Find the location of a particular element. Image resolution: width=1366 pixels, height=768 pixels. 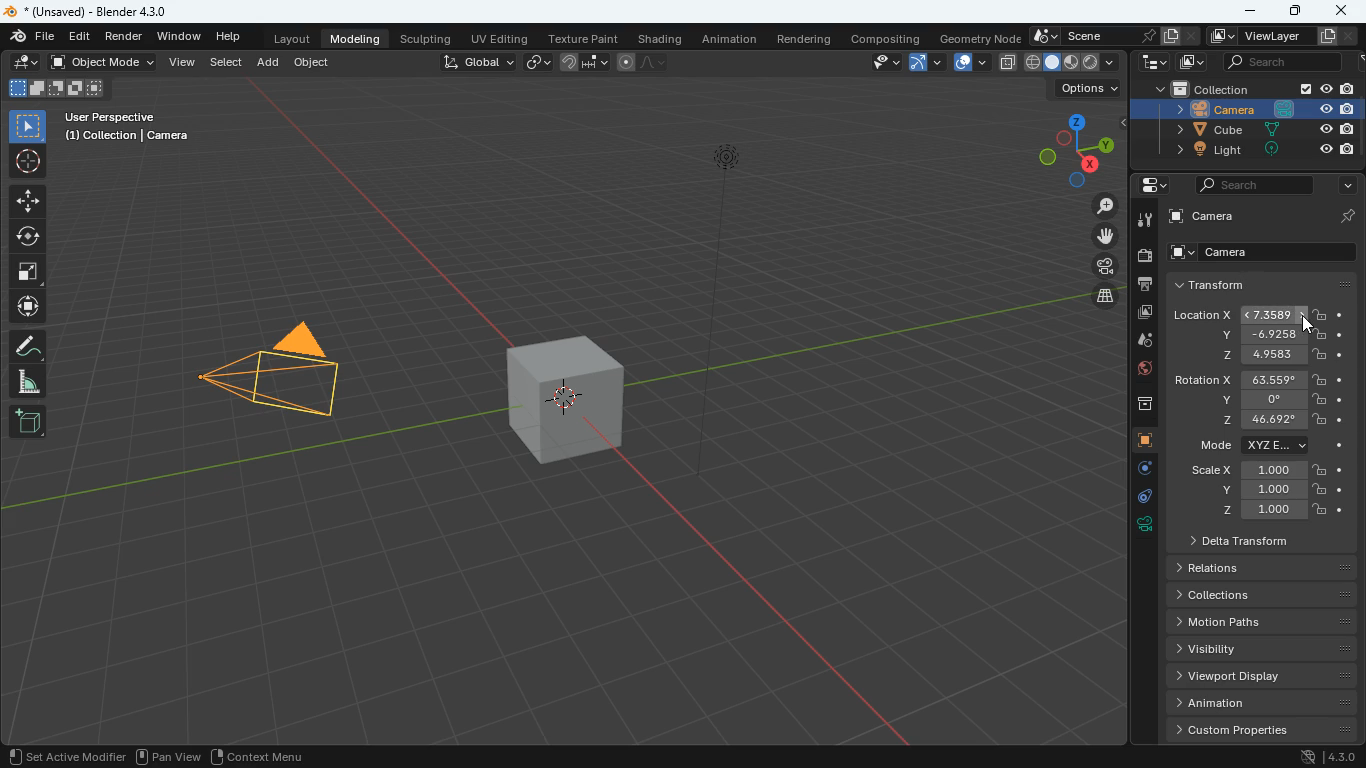

scene is located at coordinates (1095, 36).